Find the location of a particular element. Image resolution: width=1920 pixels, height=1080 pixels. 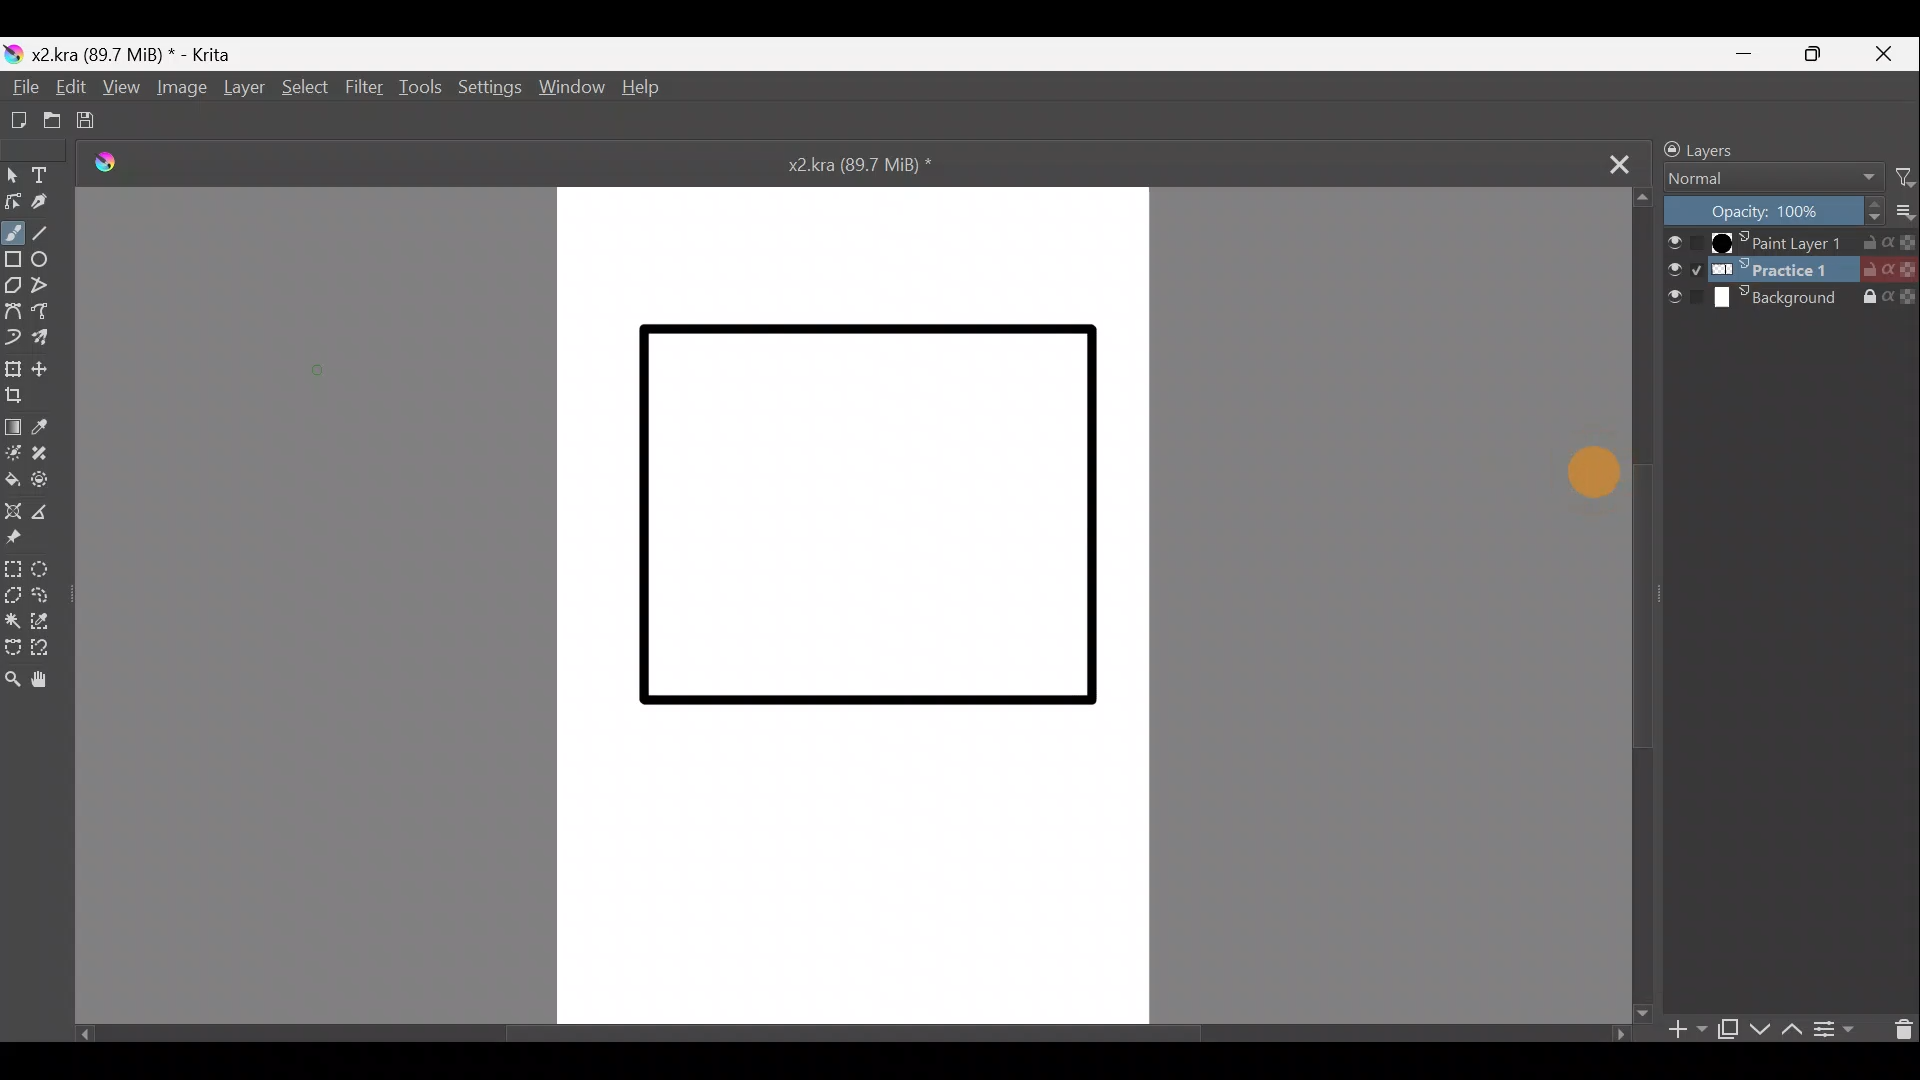

Select shapes tool is located at coordinates (12, 174).